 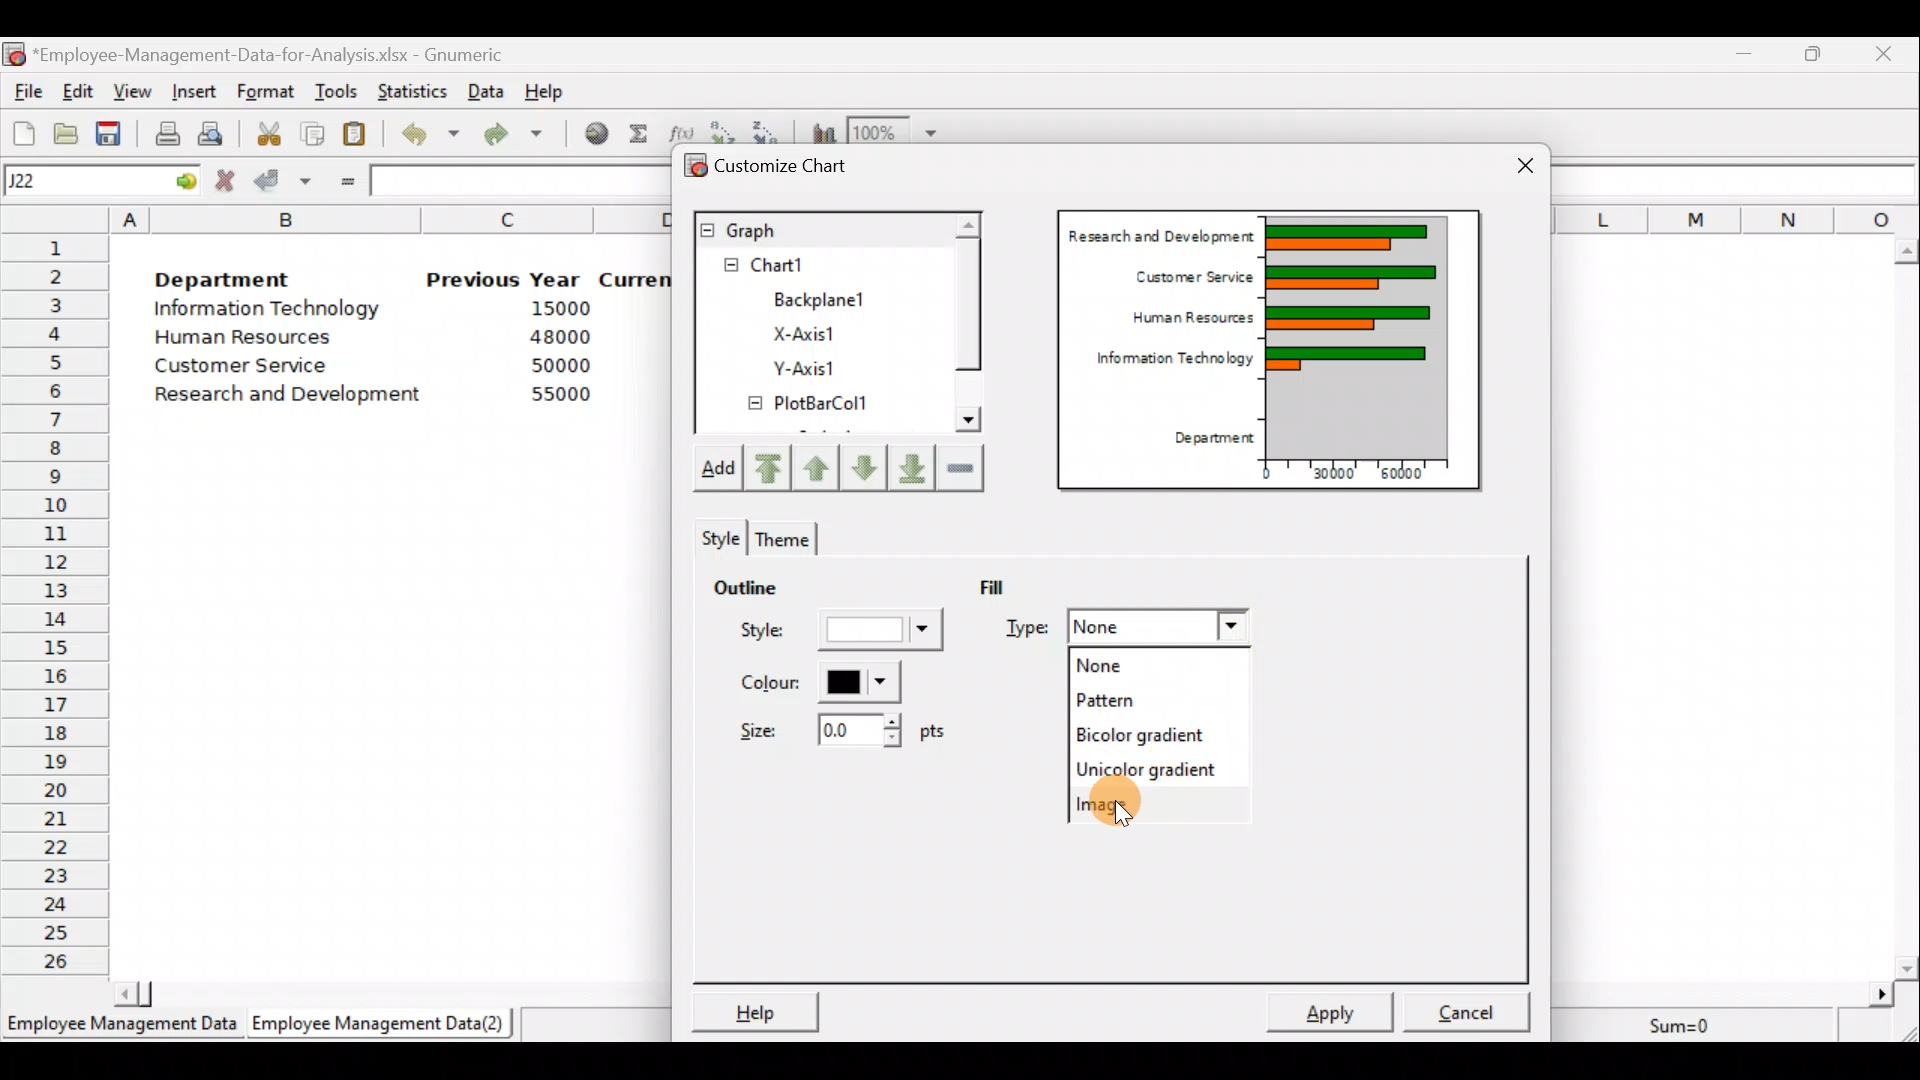 I want to click on Employee Management Data (2), so click(x=382, y=1024).